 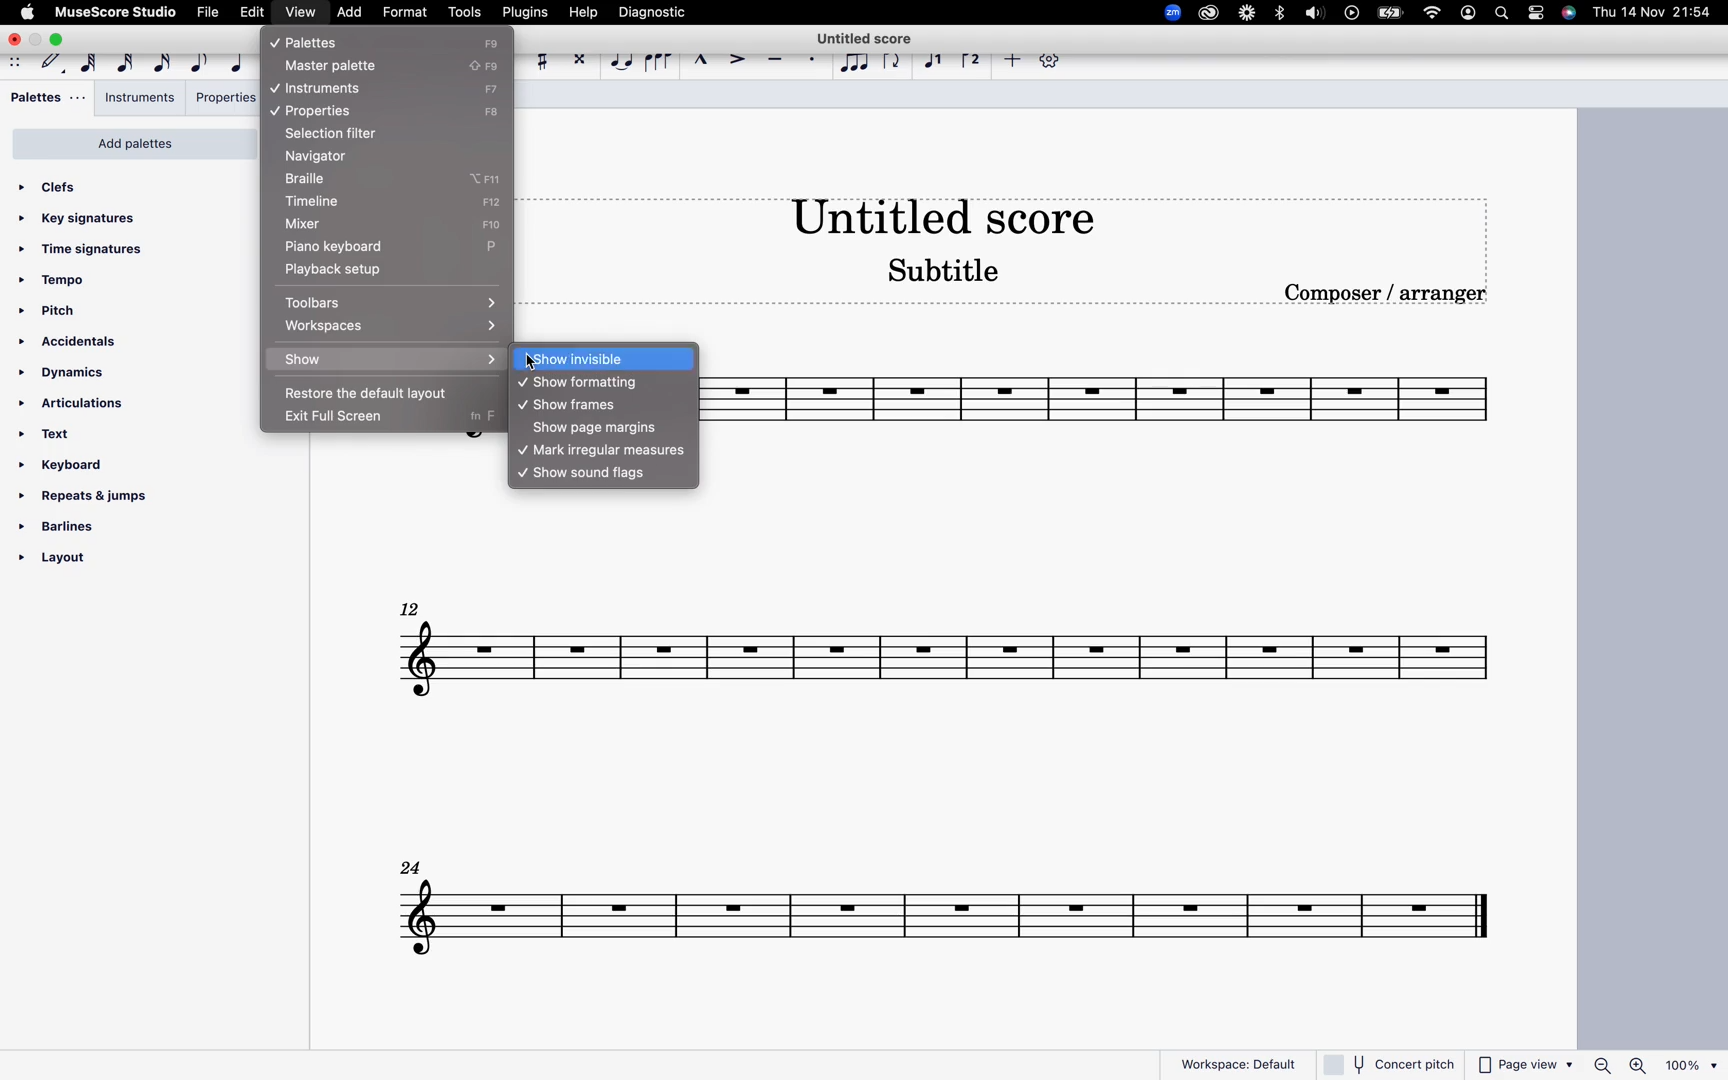 I want to click on pallets, so click(x=339, y=42).